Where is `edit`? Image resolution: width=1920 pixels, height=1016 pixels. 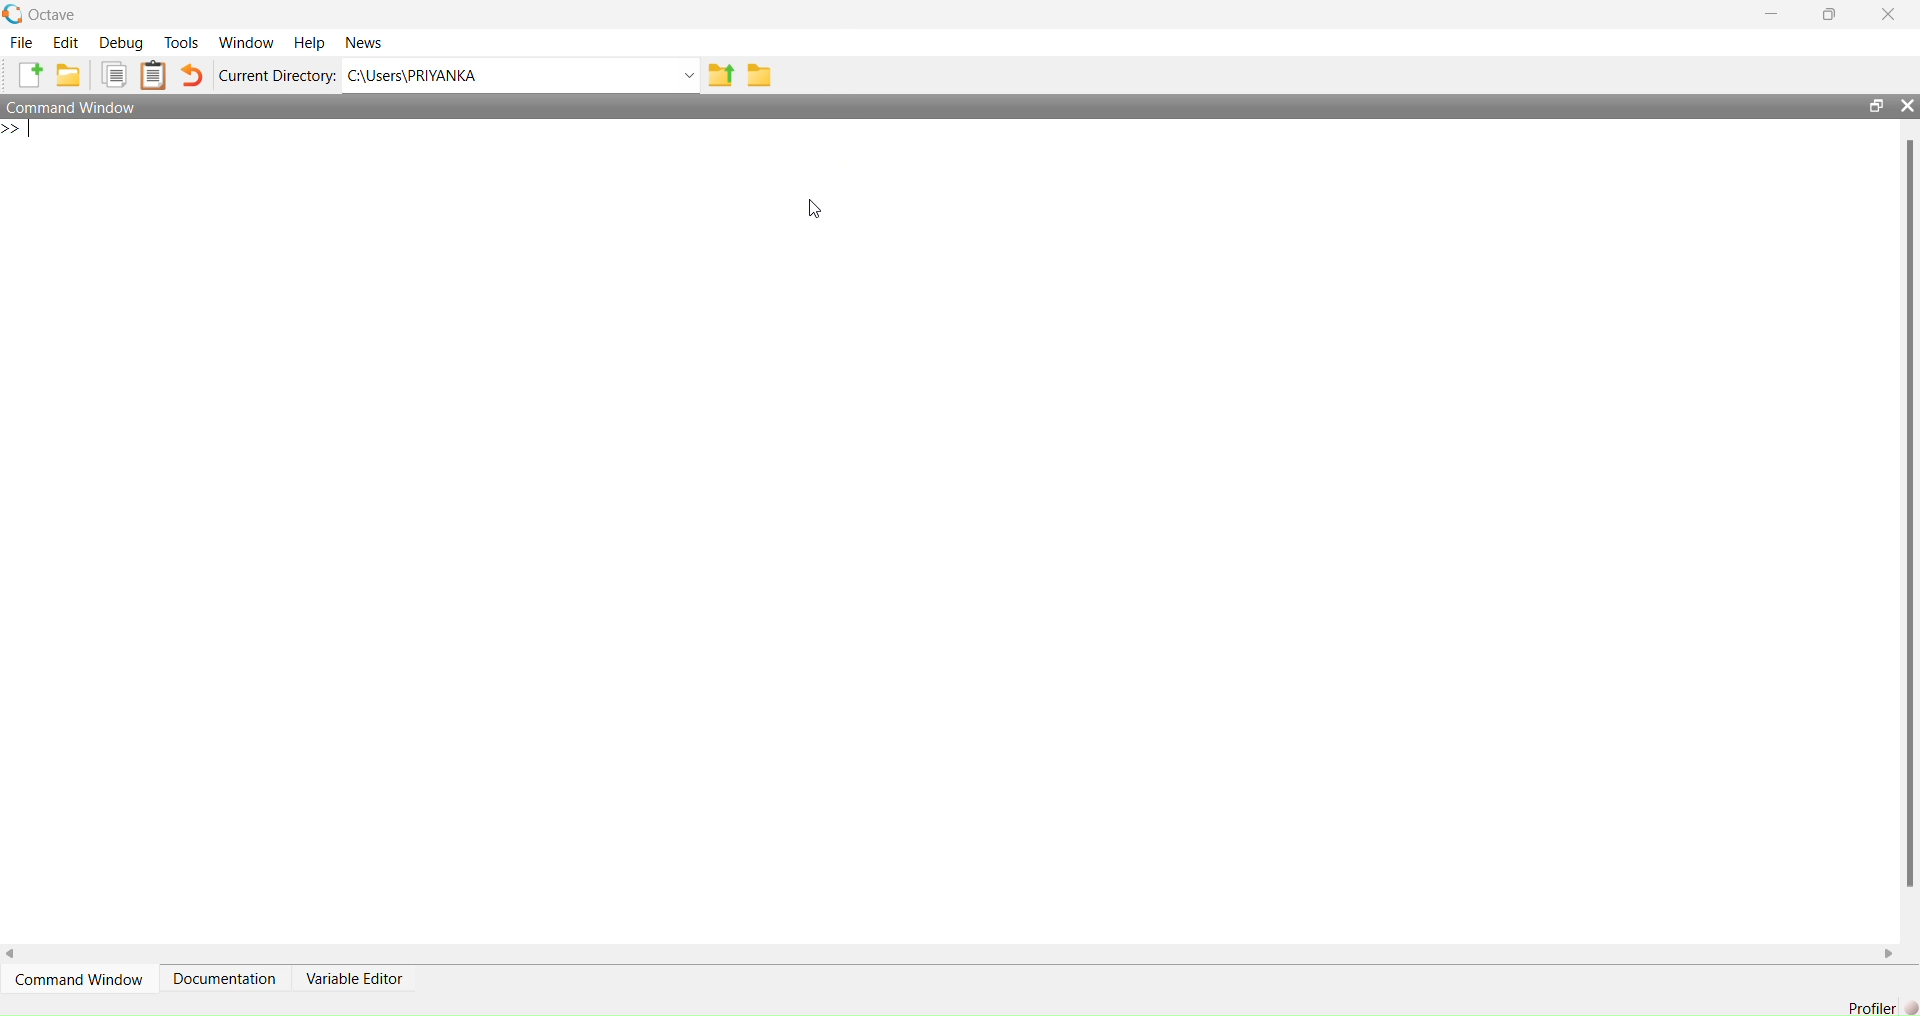 edit is located at coordinates (66, 41).